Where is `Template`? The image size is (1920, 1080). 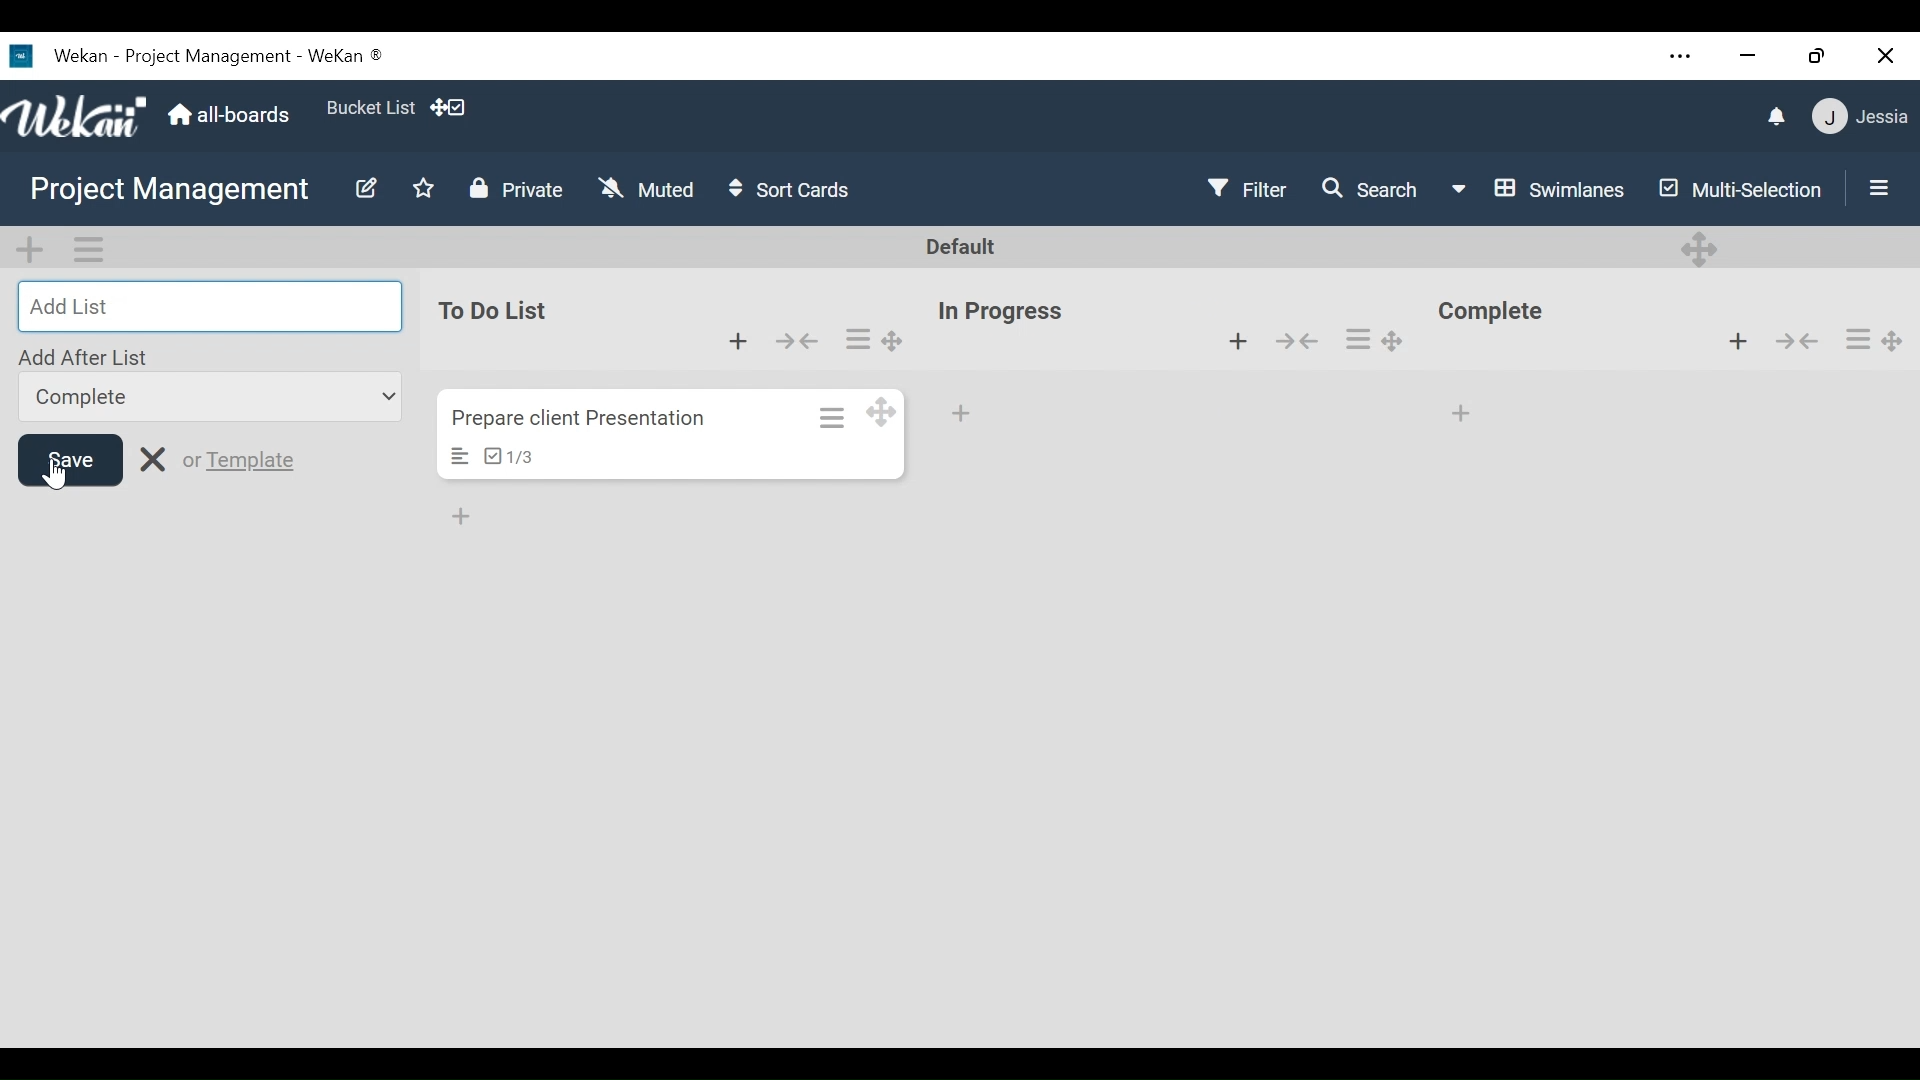 Template is located at coordinates (256, 463).